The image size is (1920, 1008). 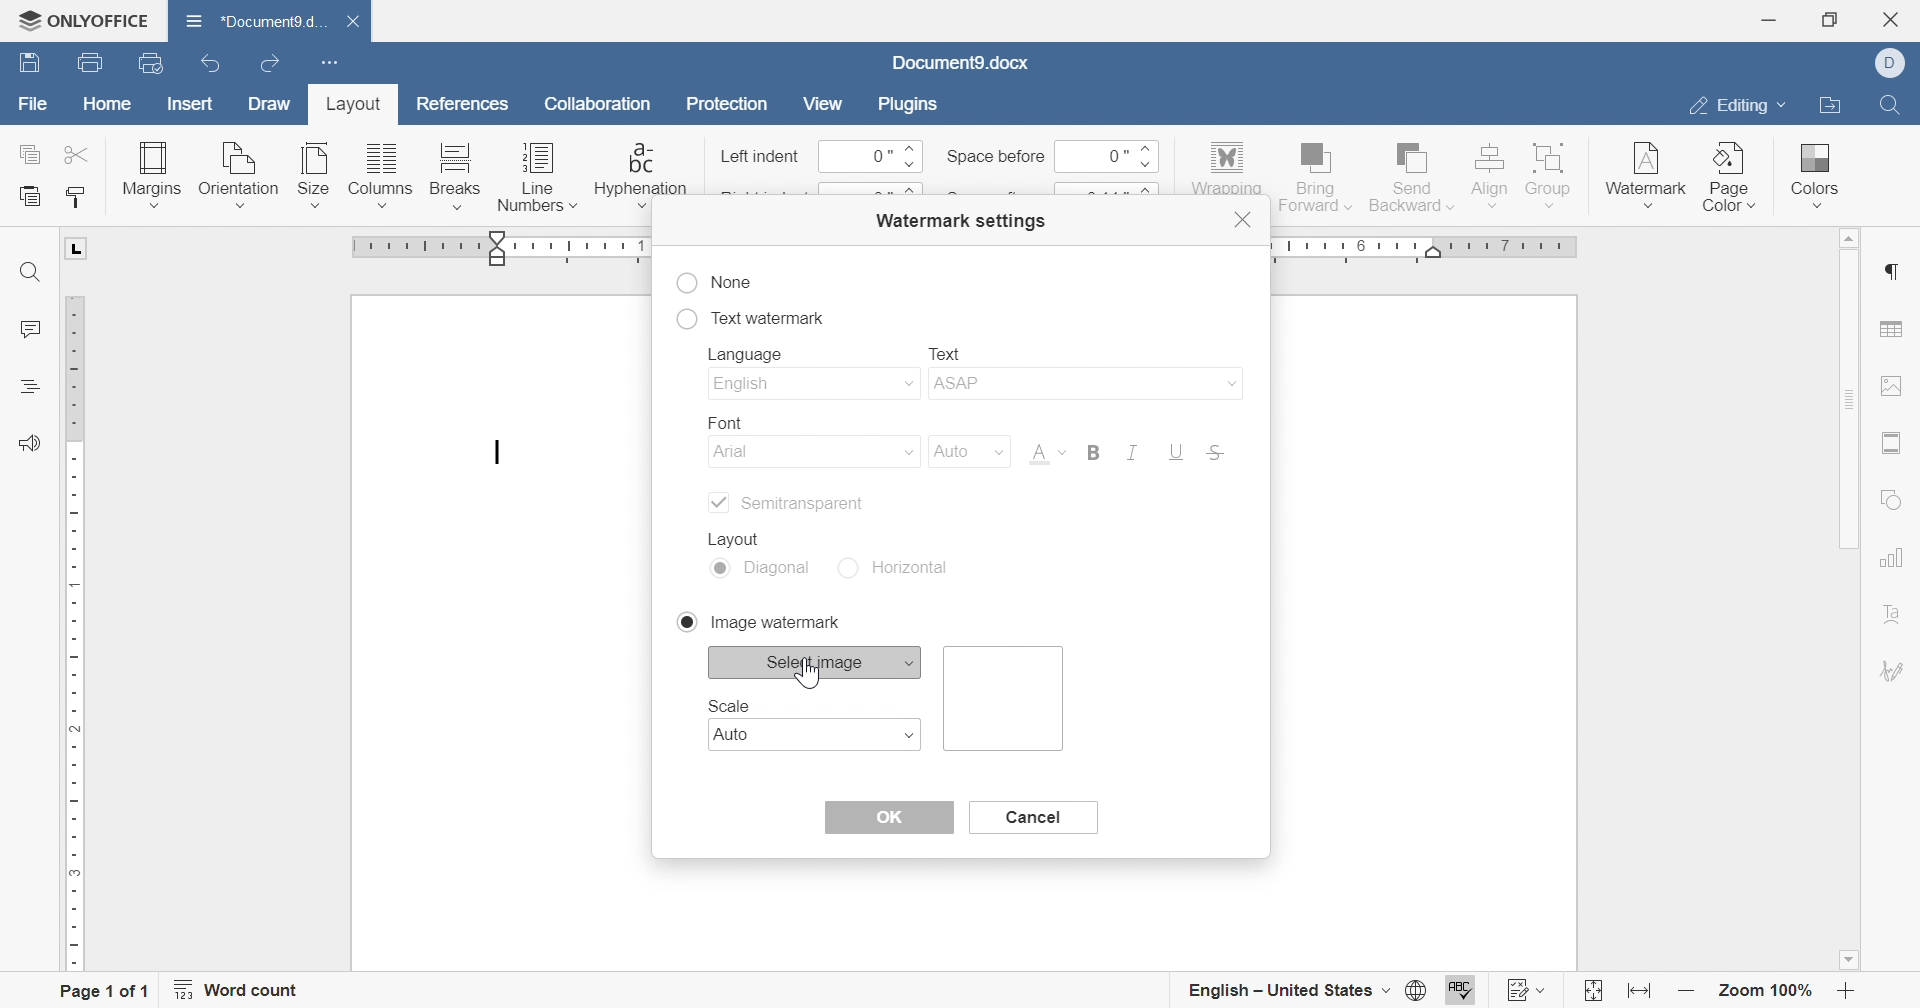 What do you see at coordinates (30, 273) in the screenshot?
I see `find` at bounding box center [30, 273].